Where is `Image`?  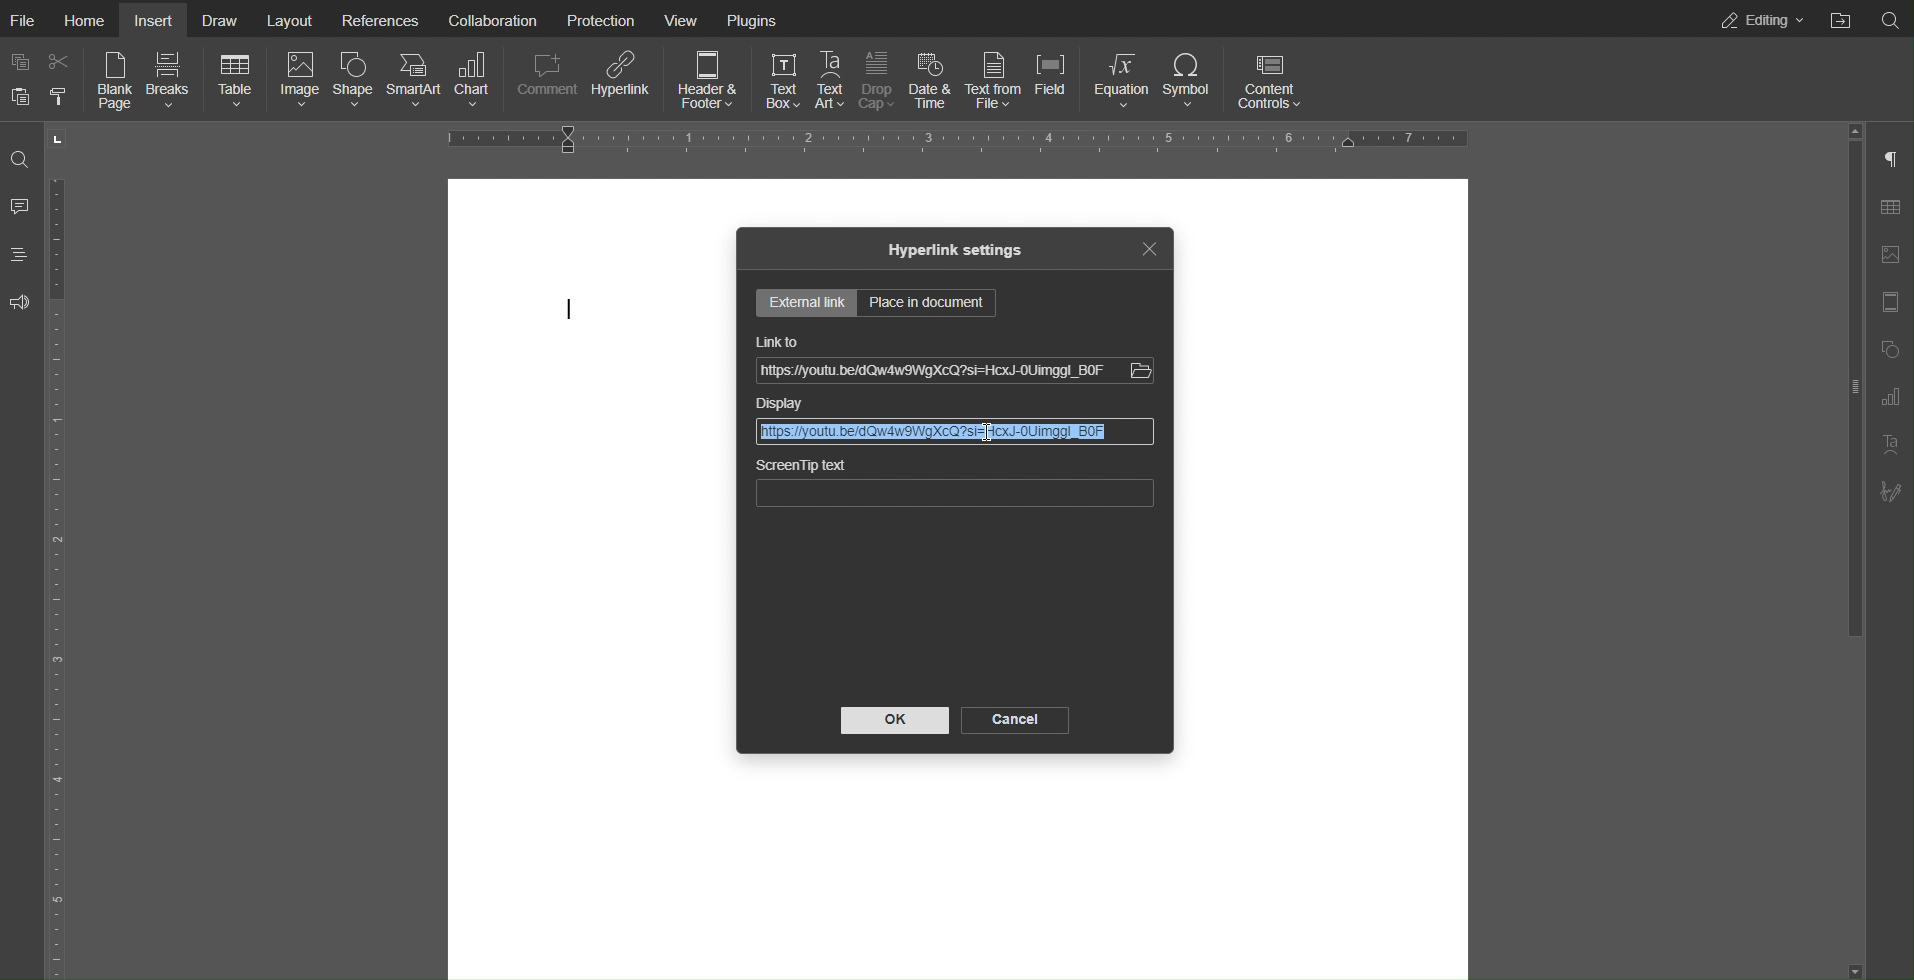 Image is located at coordinates (301, 81).